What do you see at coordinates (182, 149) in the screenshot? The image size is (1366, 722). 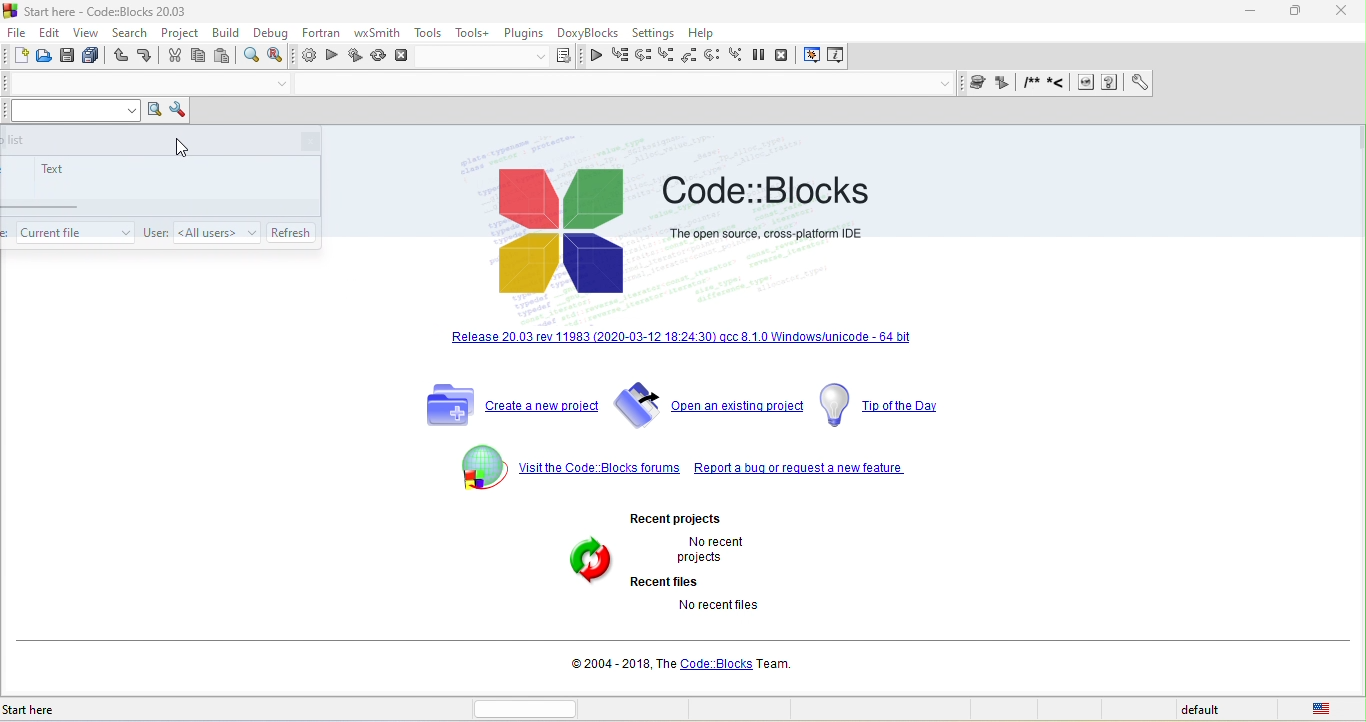 I see `cursor movement` at bounding box center [182, 149].